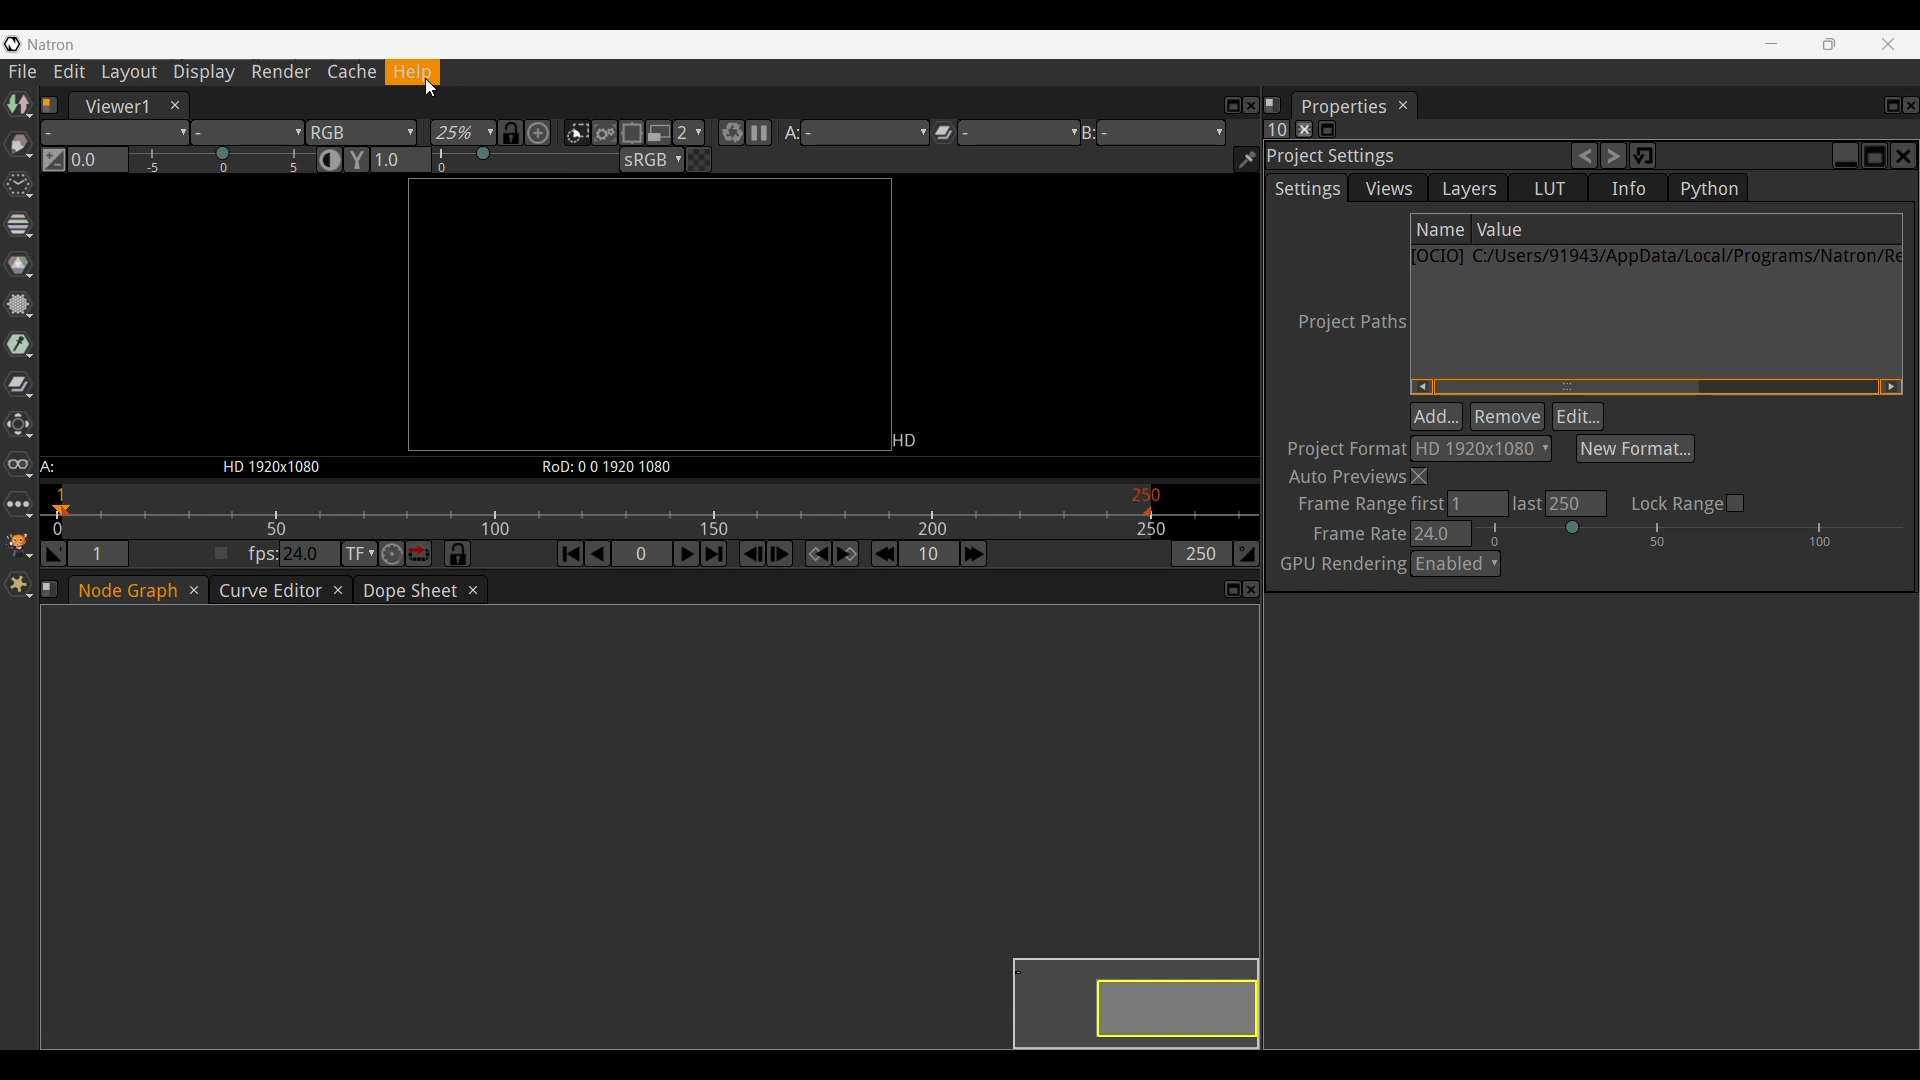 The height and width of the screenshot is (1080, 1920). Describe the element at coordinates (1614, 155) in the screenshot. I see `Redo` at that location.